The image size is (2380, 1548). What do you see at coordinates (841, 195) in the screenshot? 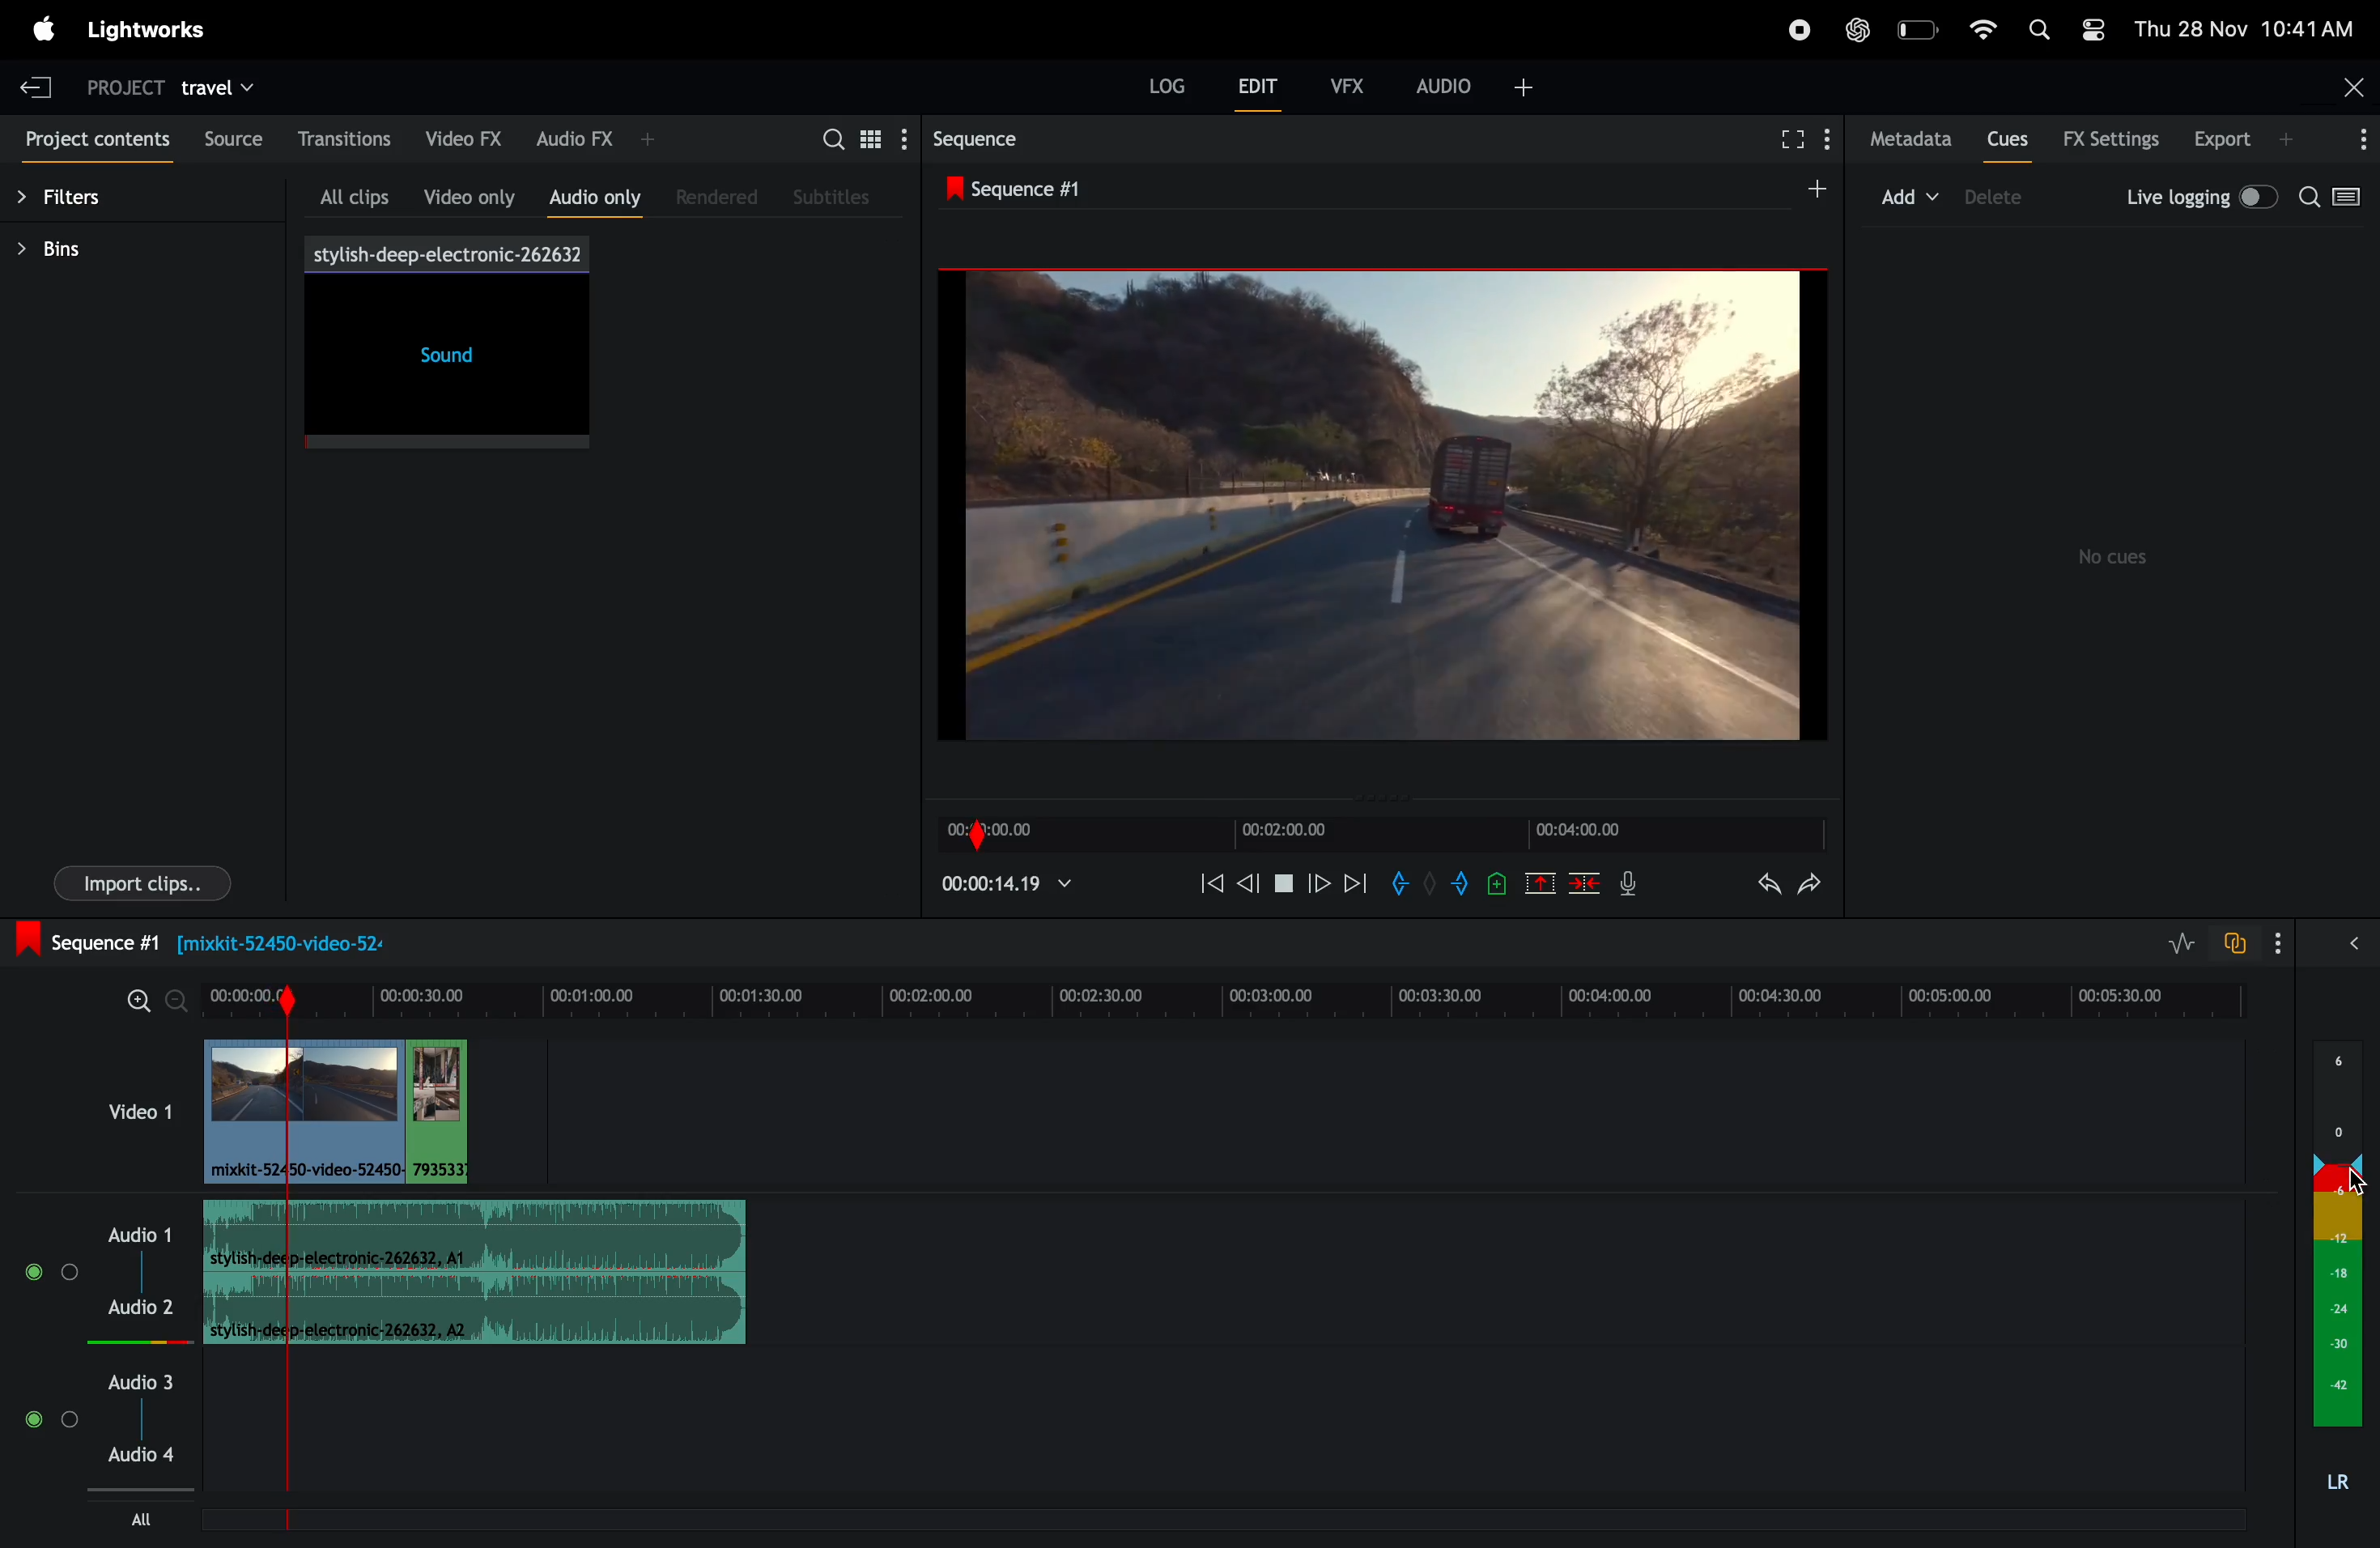
I see `sub titles` at bounding box center [841, 195].